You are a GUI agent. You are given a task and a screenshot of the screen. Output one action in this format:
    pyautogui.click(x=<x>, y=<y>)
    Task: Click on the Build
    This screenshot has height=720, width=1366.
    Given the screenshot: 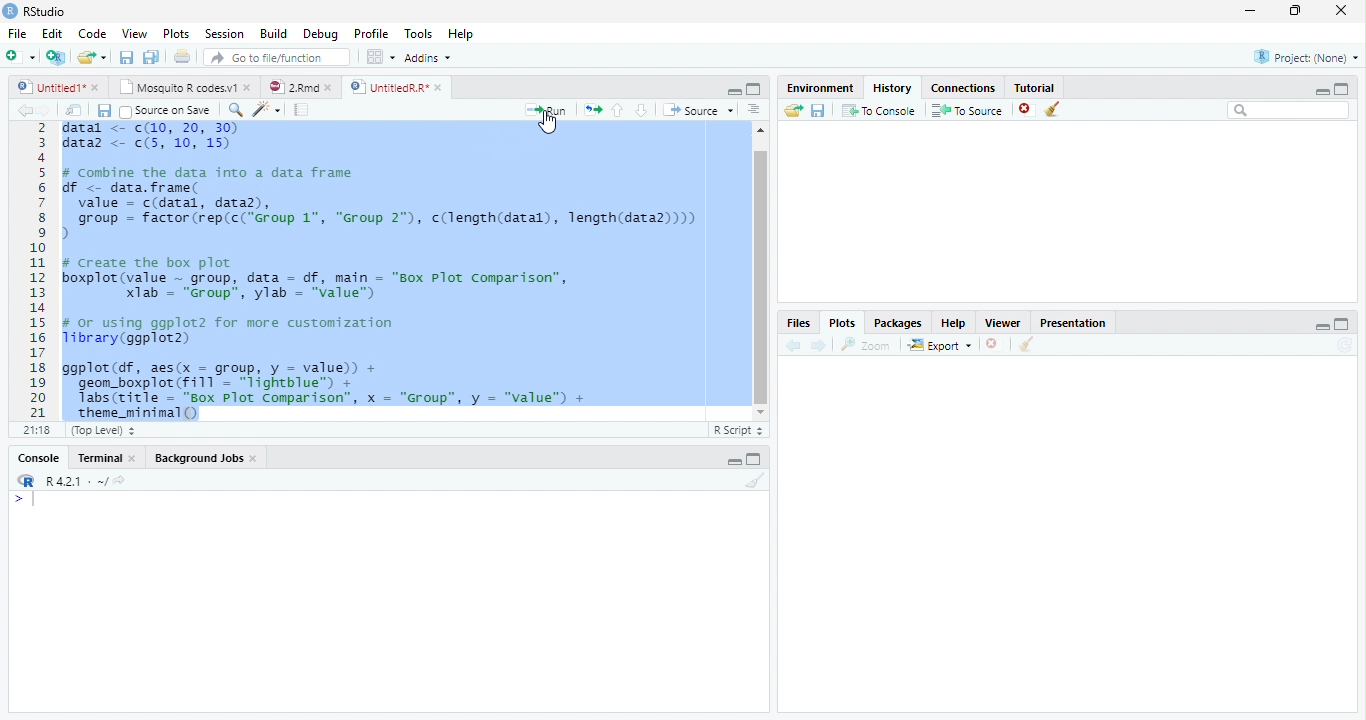 What is the action you would take?
    pyautogui.click(x=272, y=33)
    